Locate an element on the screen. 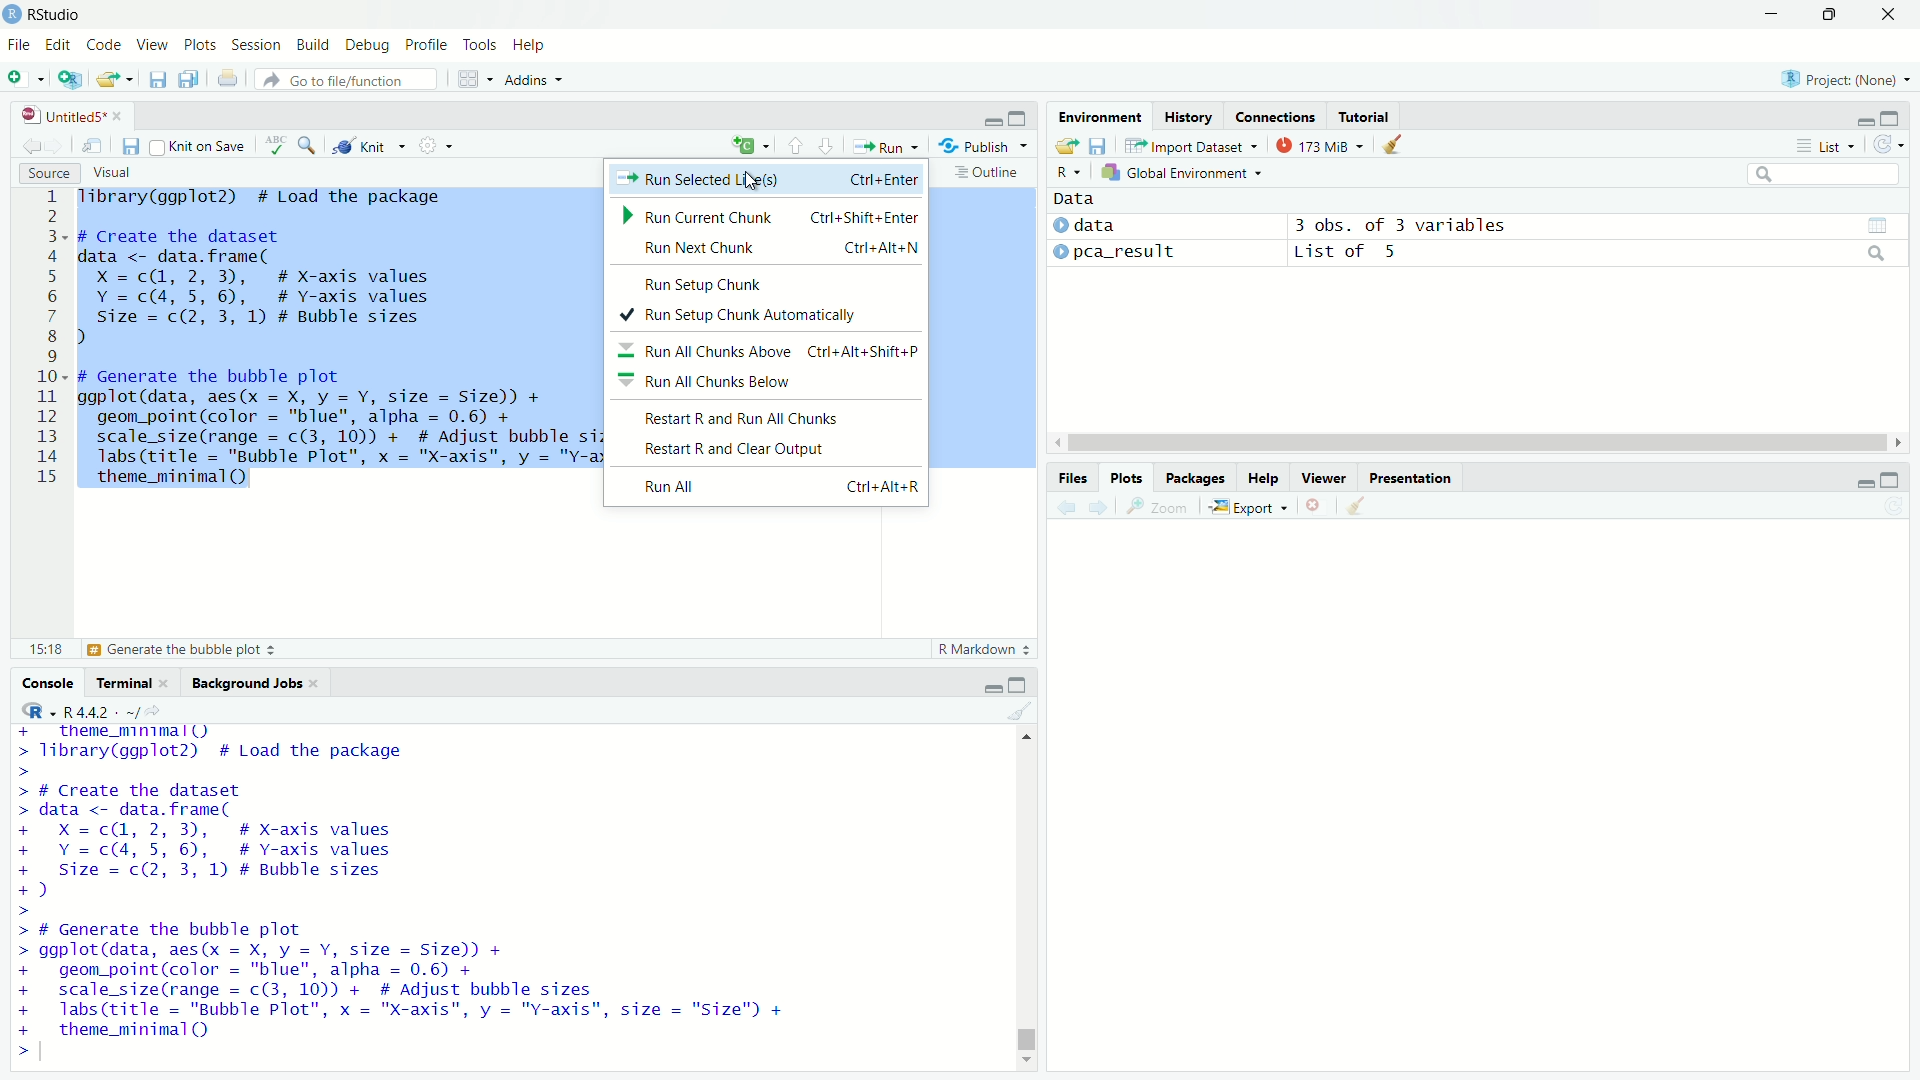 This screenshot has height=1080, width=1920. data 2 : pca_result is located at coordinates (1117, 251).